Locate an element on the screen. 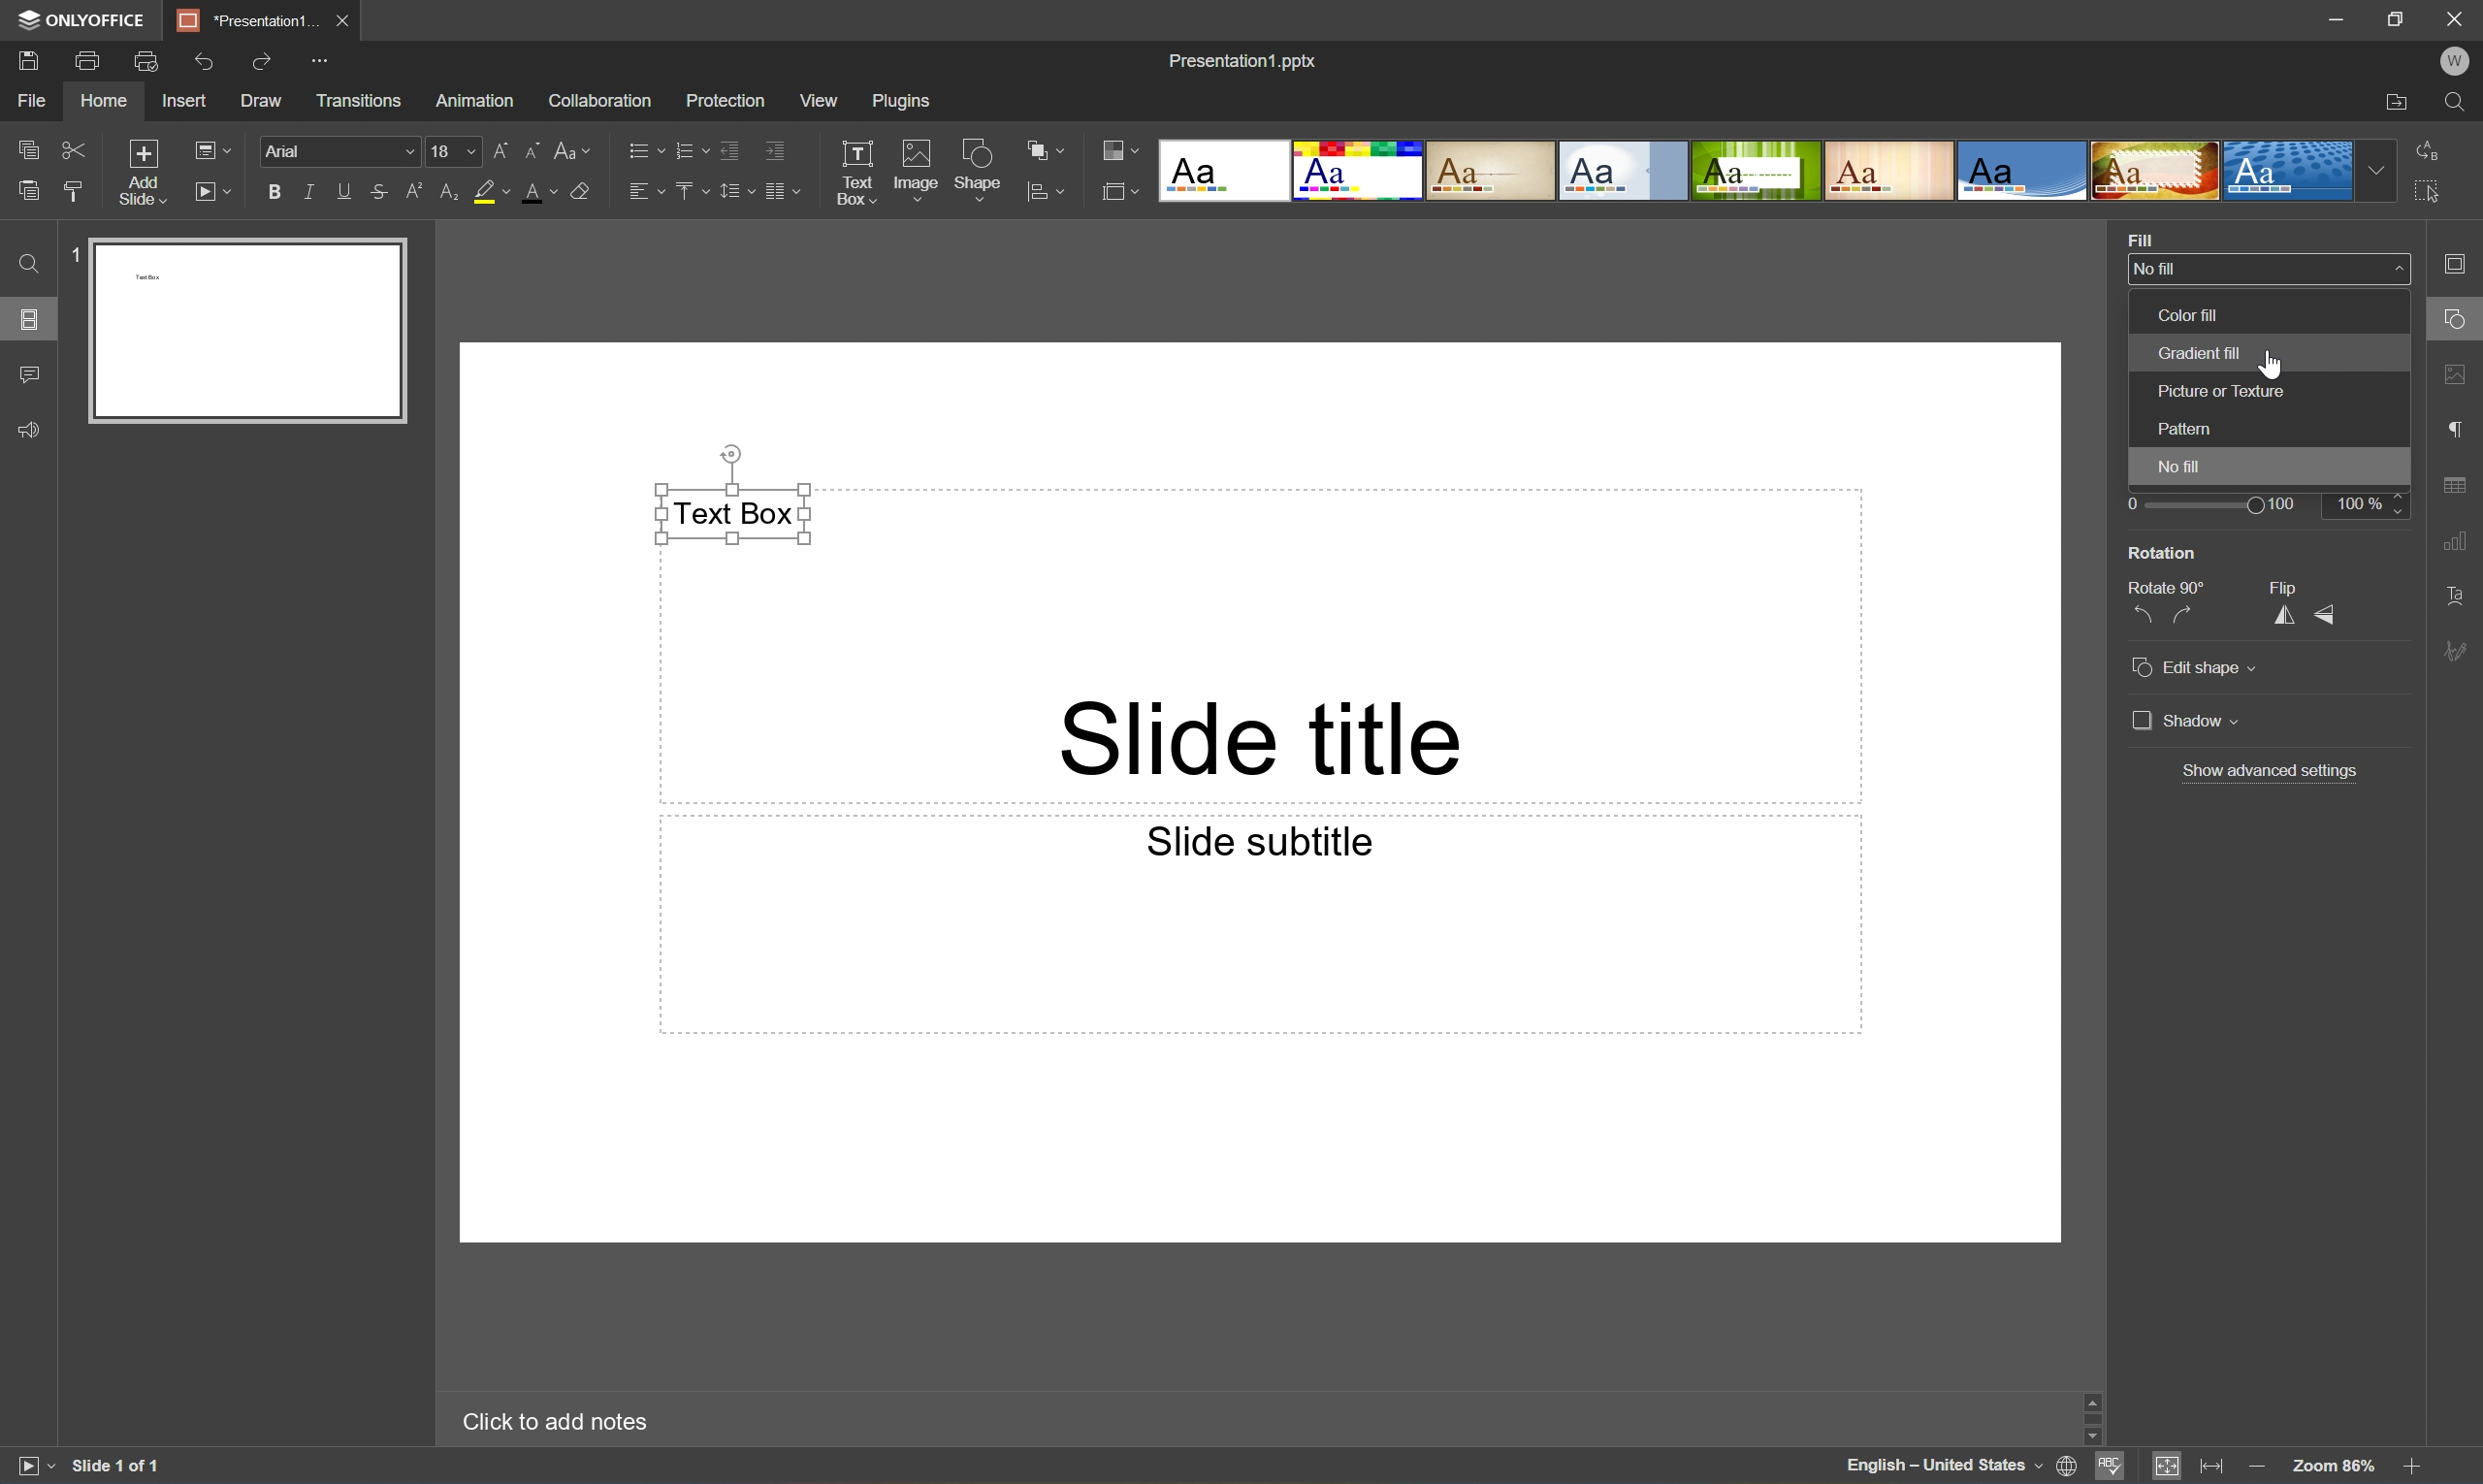 This screenshot has height=1484, width=2483. Insert columns is located at coordinates (784, 195).